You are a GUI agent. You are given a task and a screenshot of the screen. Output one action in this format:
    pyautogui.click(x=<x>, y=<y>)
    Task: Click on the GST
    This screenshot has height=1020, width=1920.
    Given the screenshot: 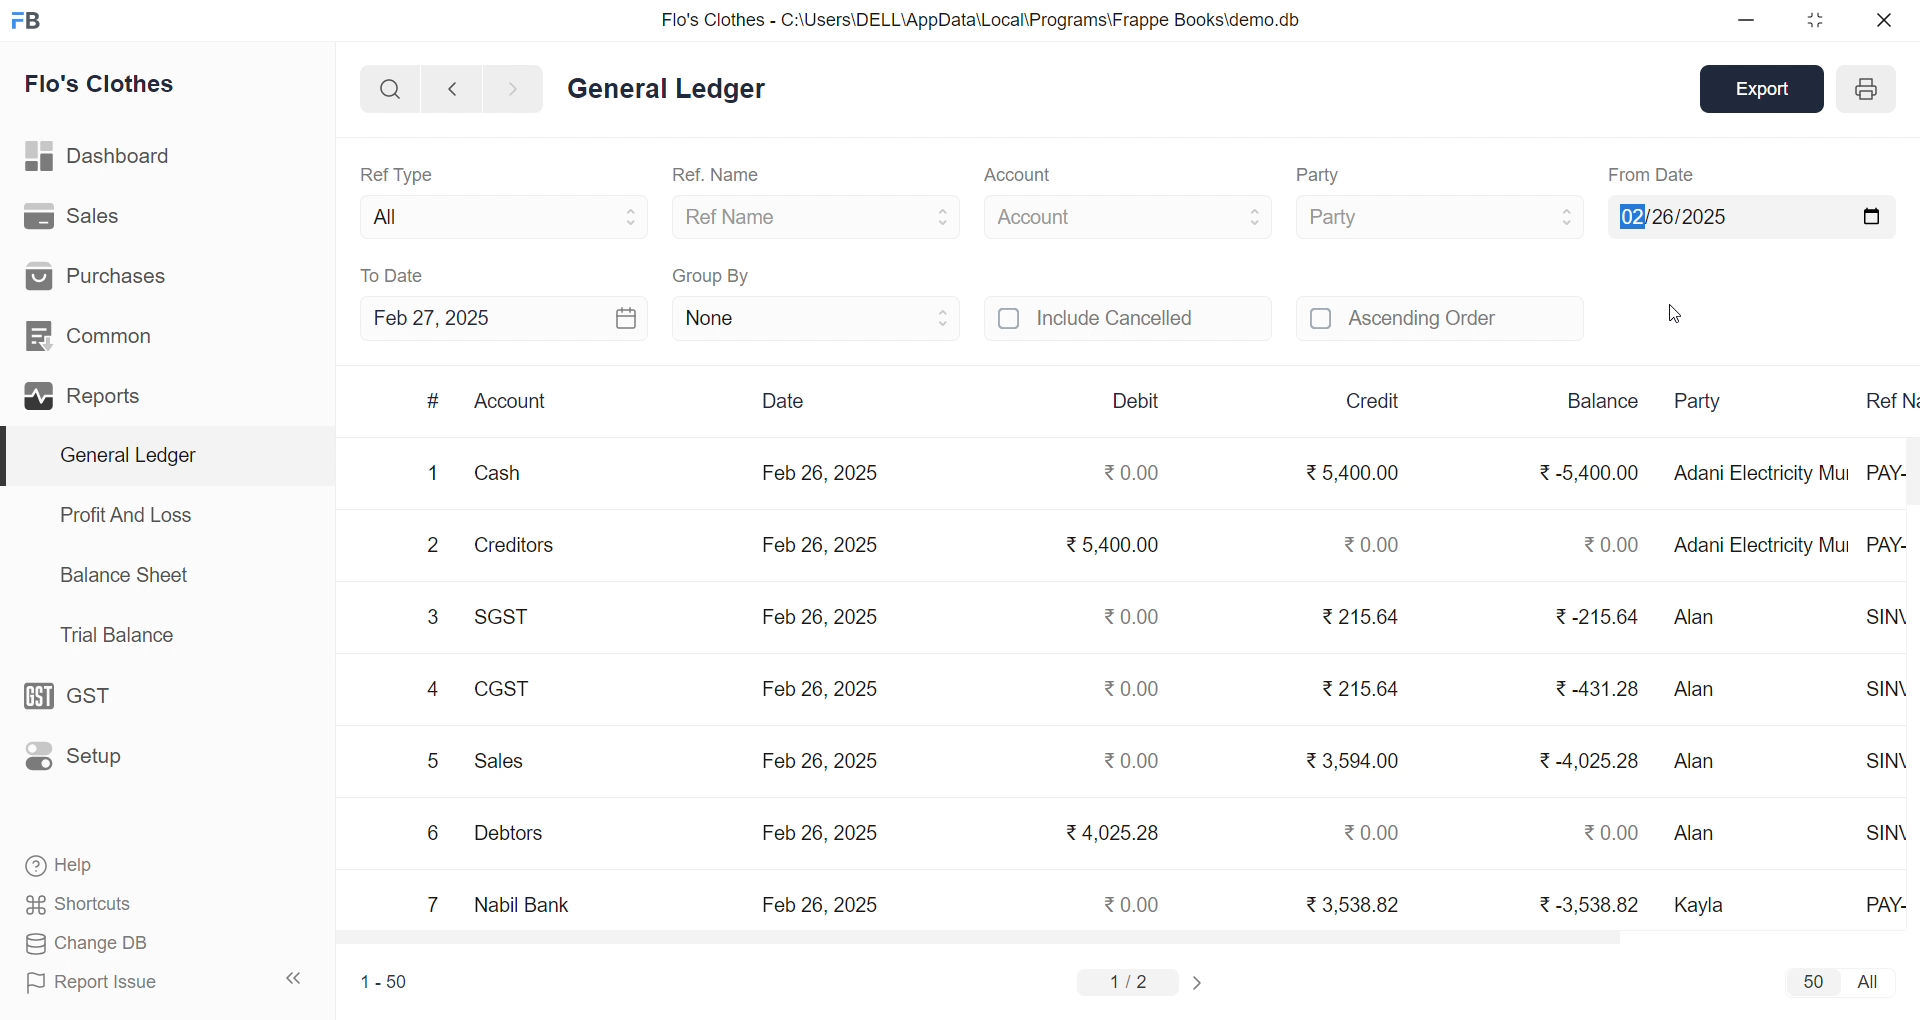 What is the action you would take?
    pyautogui.click(x=78, y=691)
    